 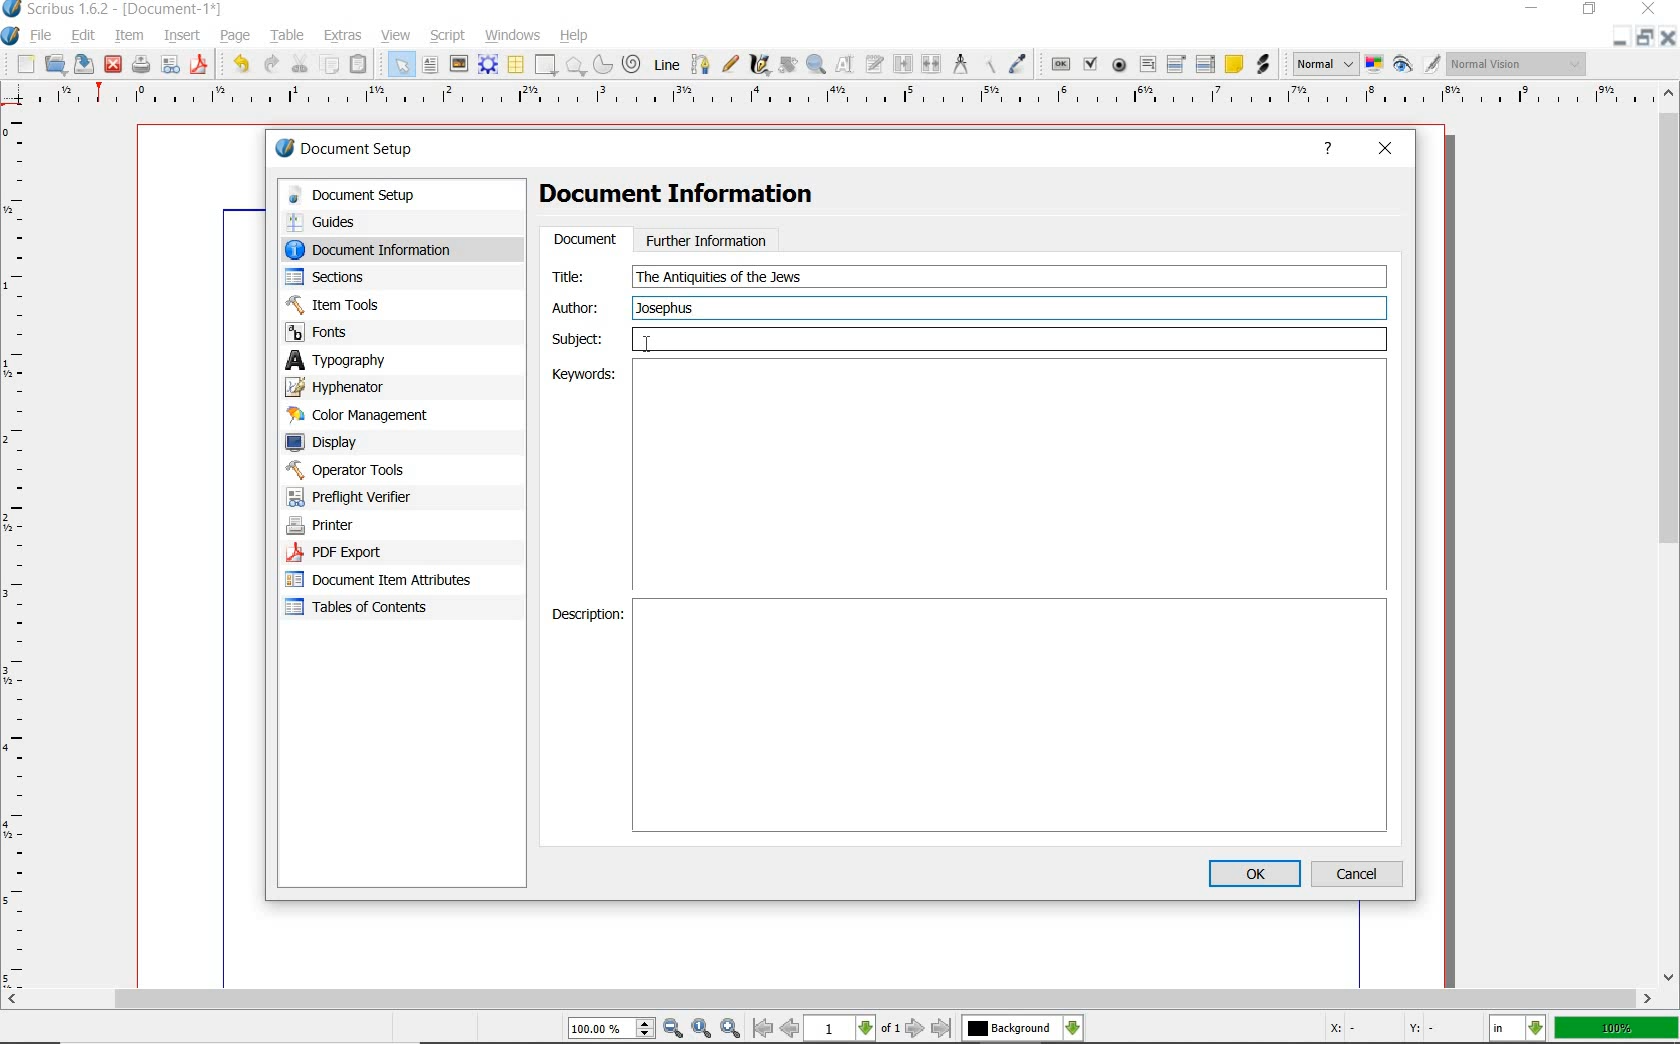 I want to click on document, so click(x=584, y=240).